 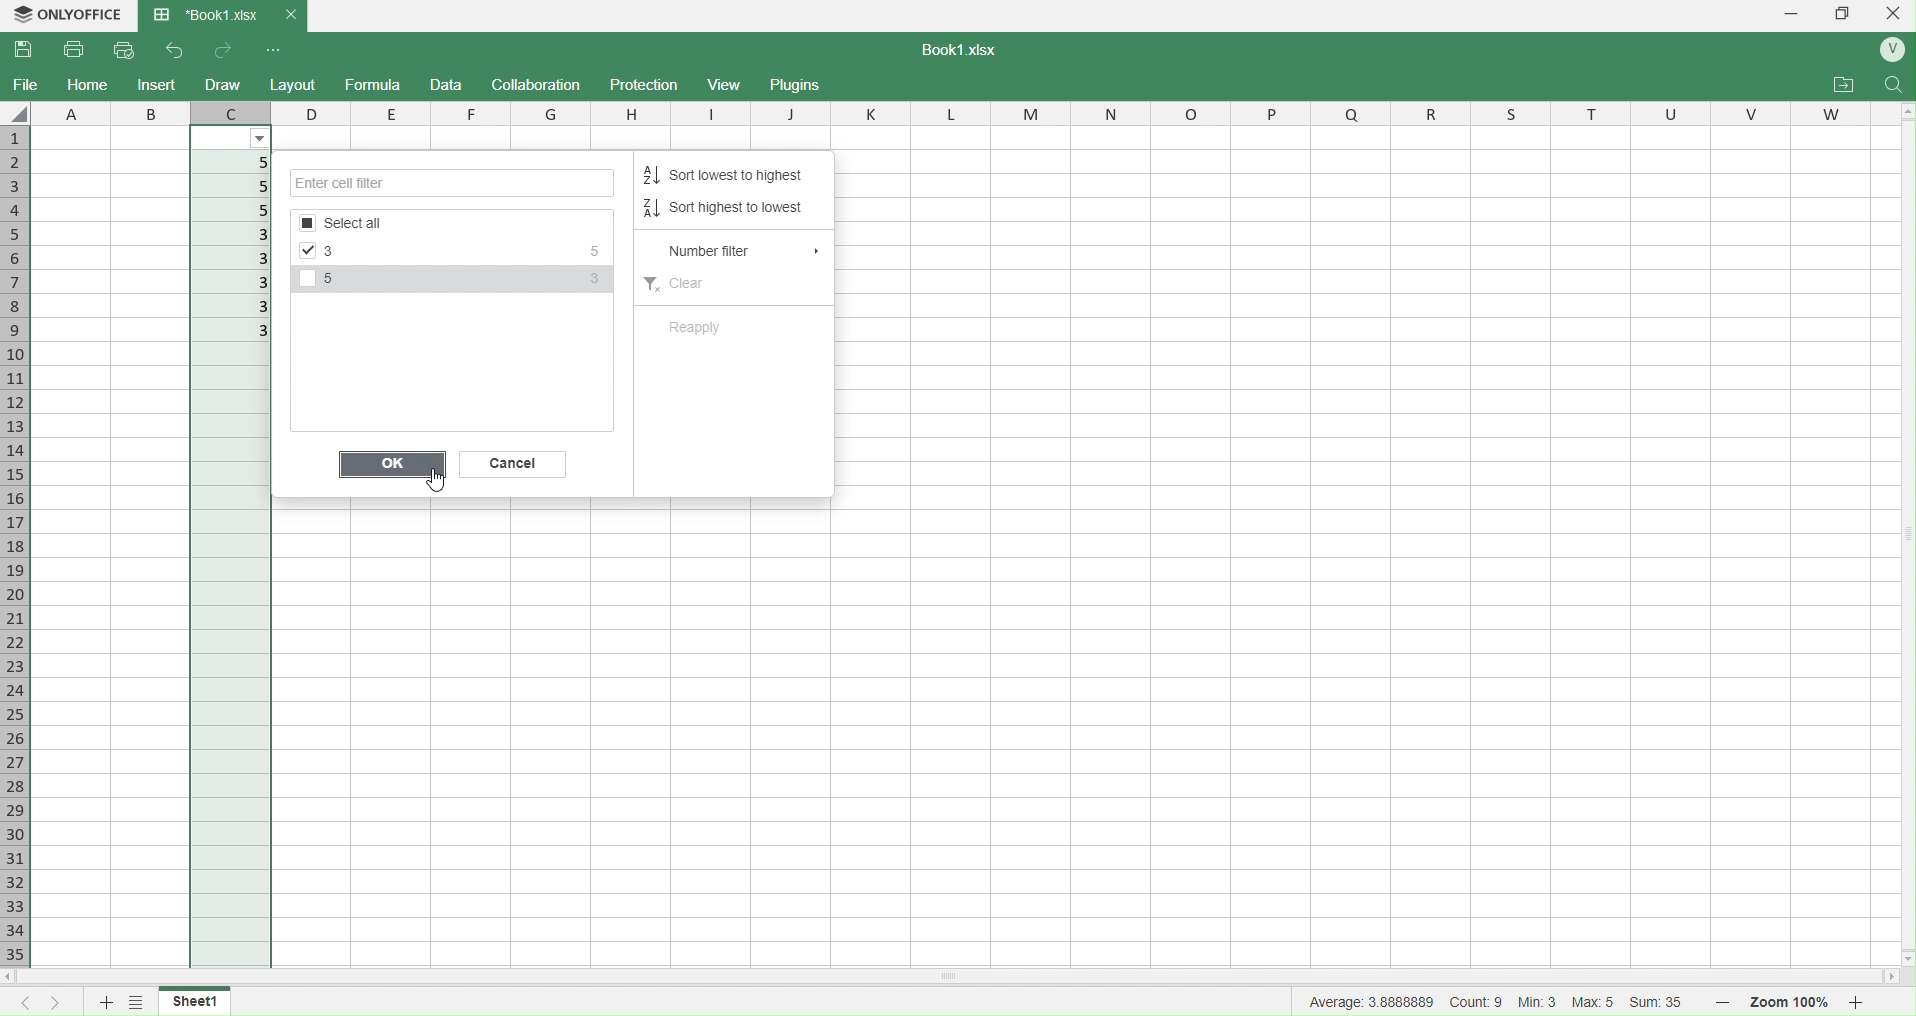 What do you see at coordinates (1720, 1000) in the screenshot?
I see `zoom out` at bounding box center [1720, 1000].